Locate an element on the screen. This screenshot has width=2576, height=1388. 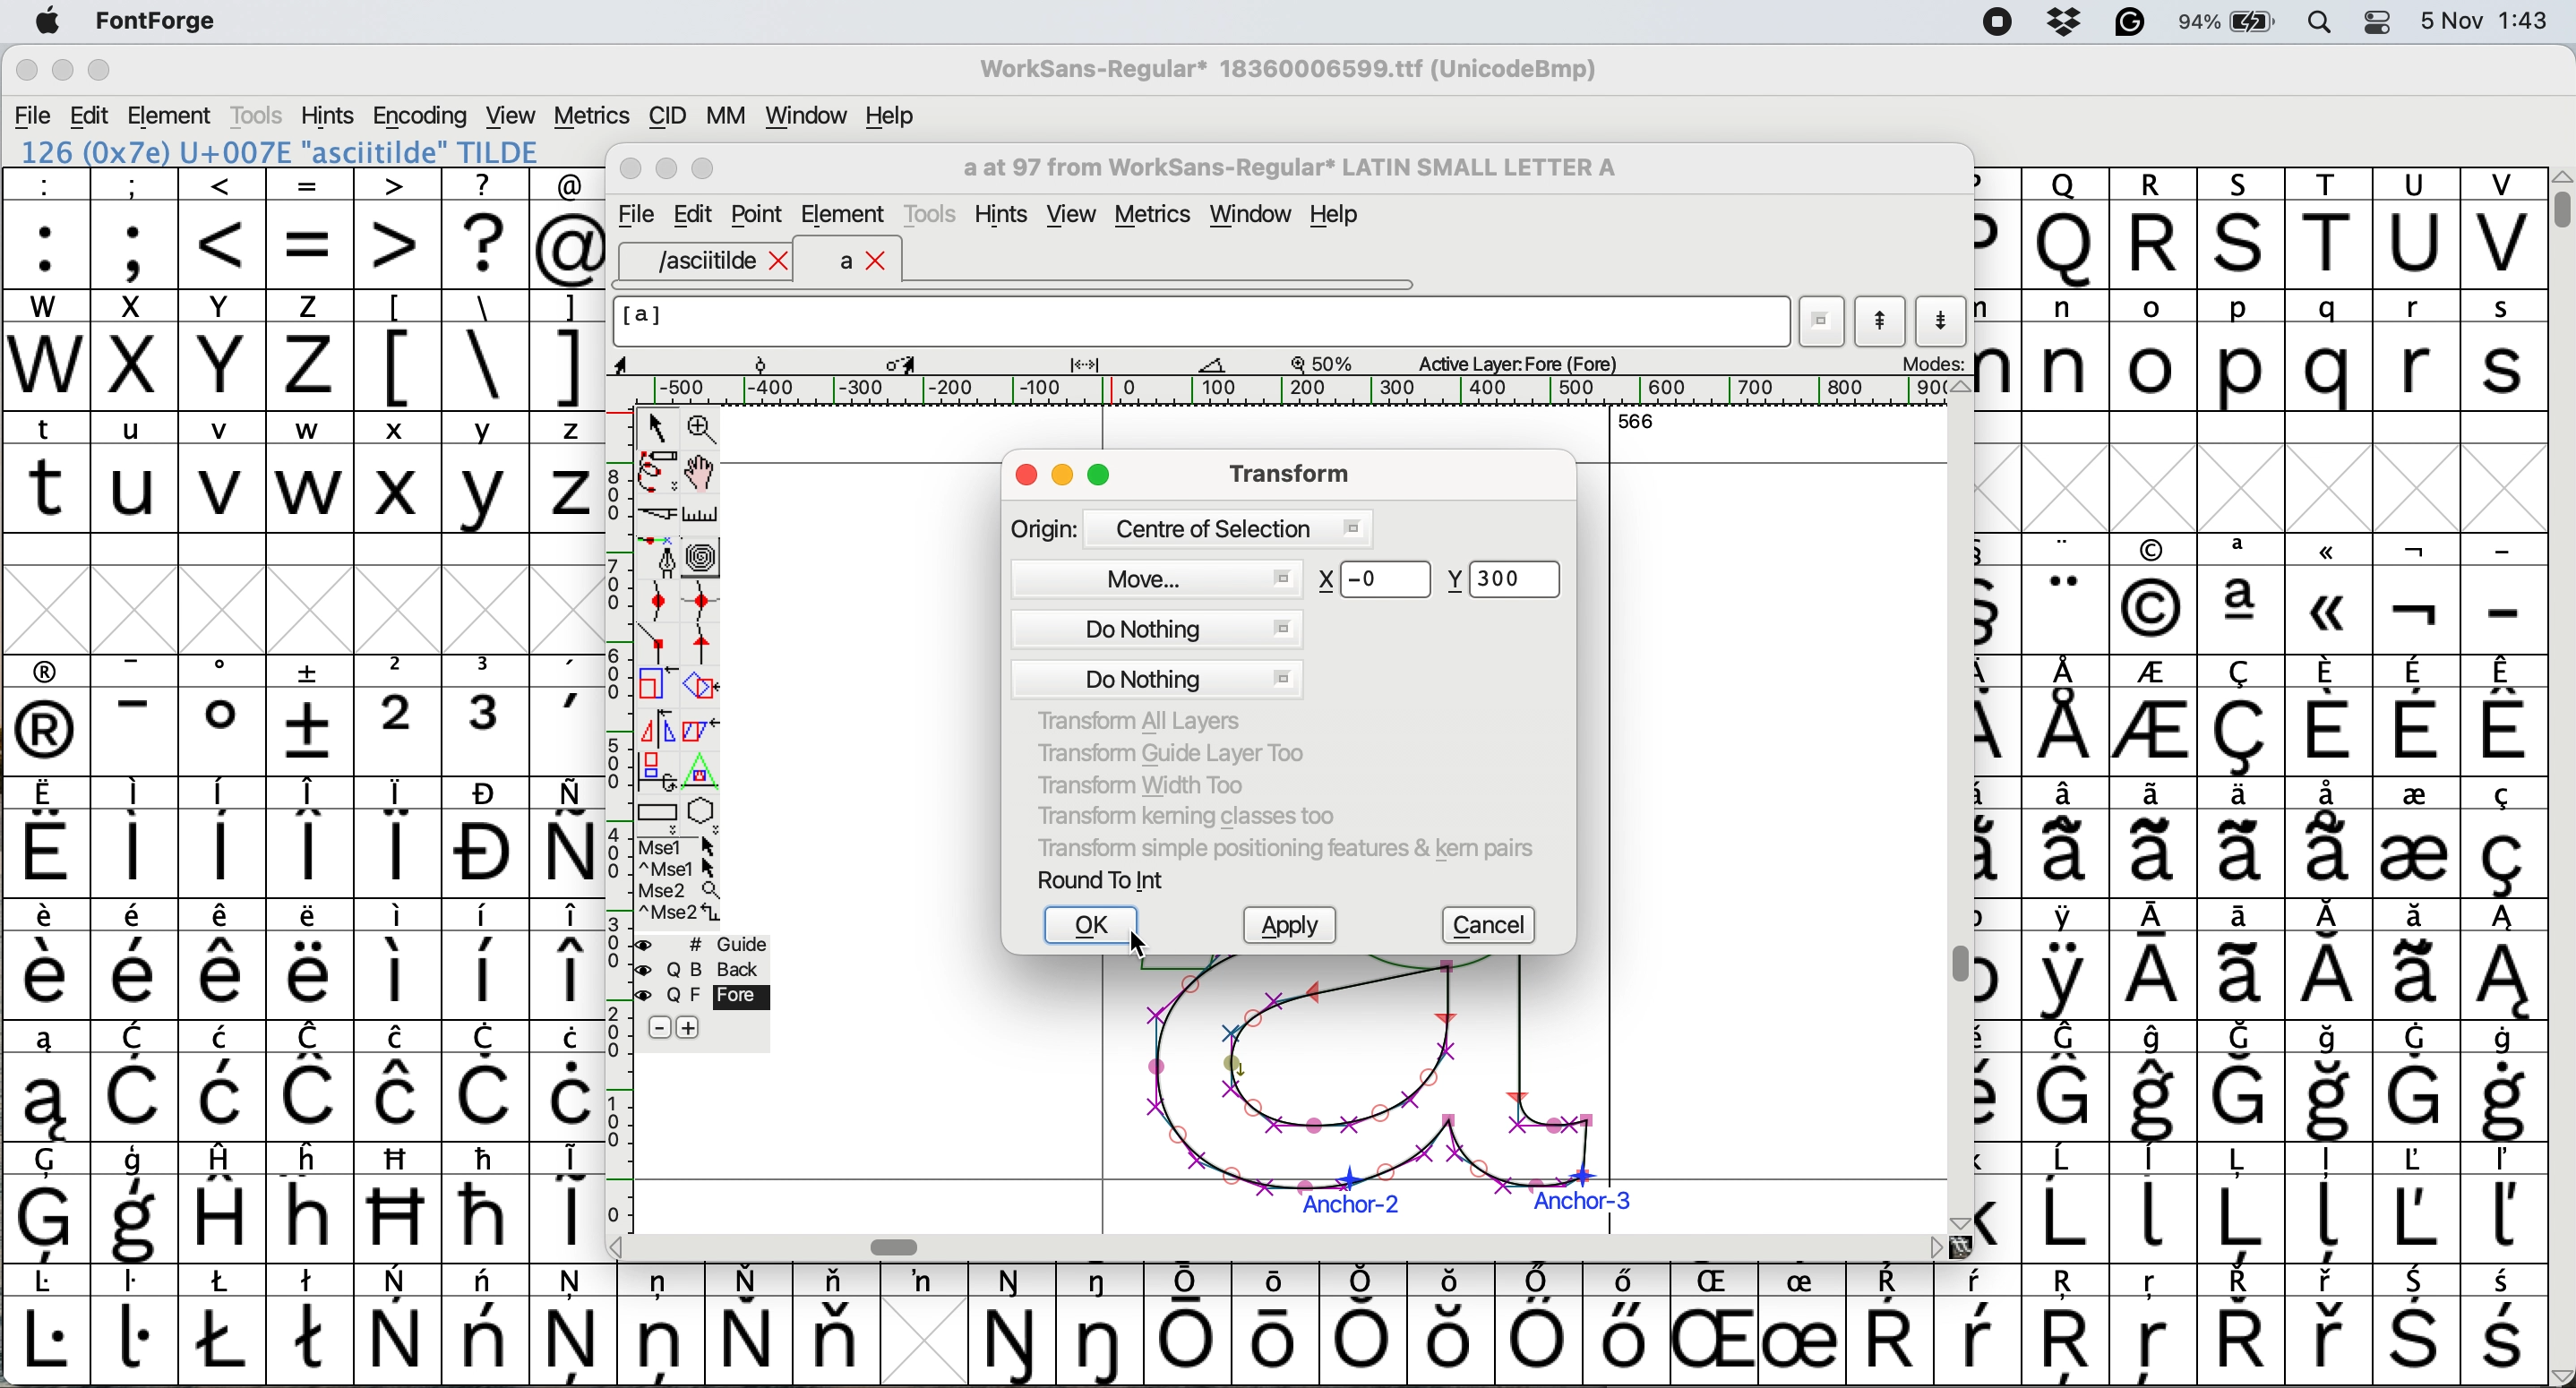
remove is located at coordinates (659, 1029).